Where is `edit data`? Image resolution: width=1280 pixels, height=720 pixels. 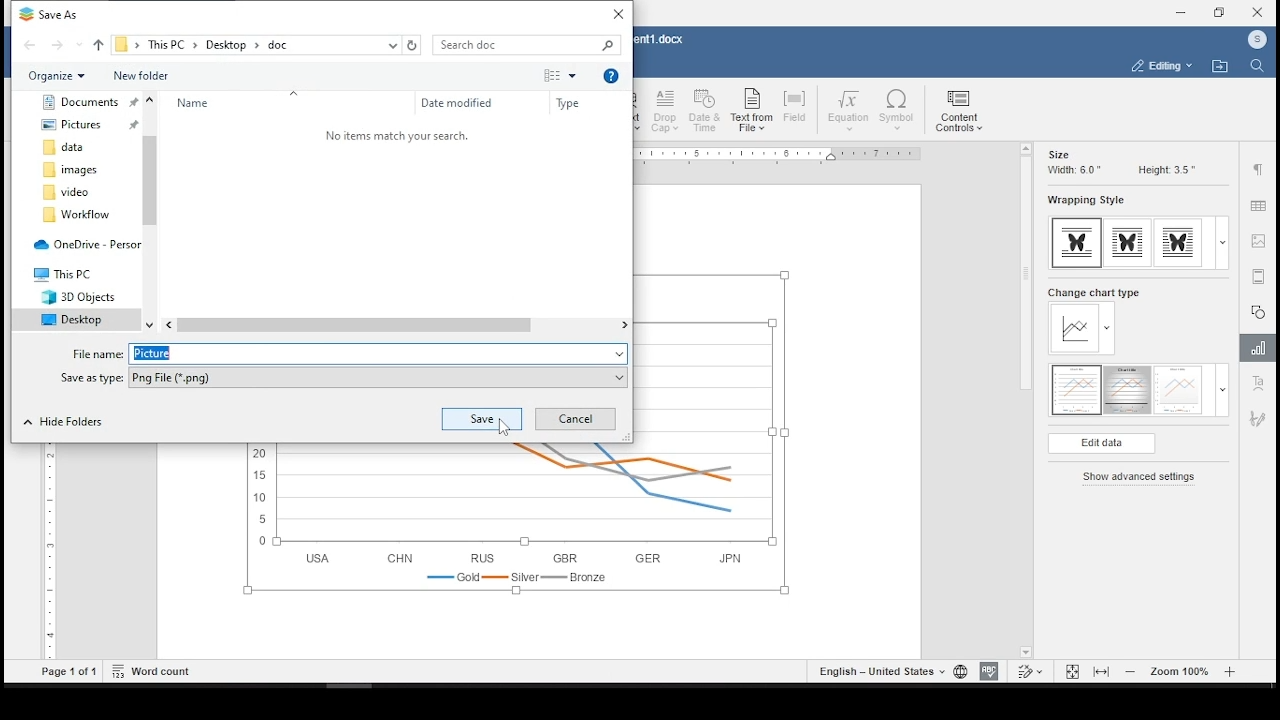 edit data is located at coordinates (1101, 444).